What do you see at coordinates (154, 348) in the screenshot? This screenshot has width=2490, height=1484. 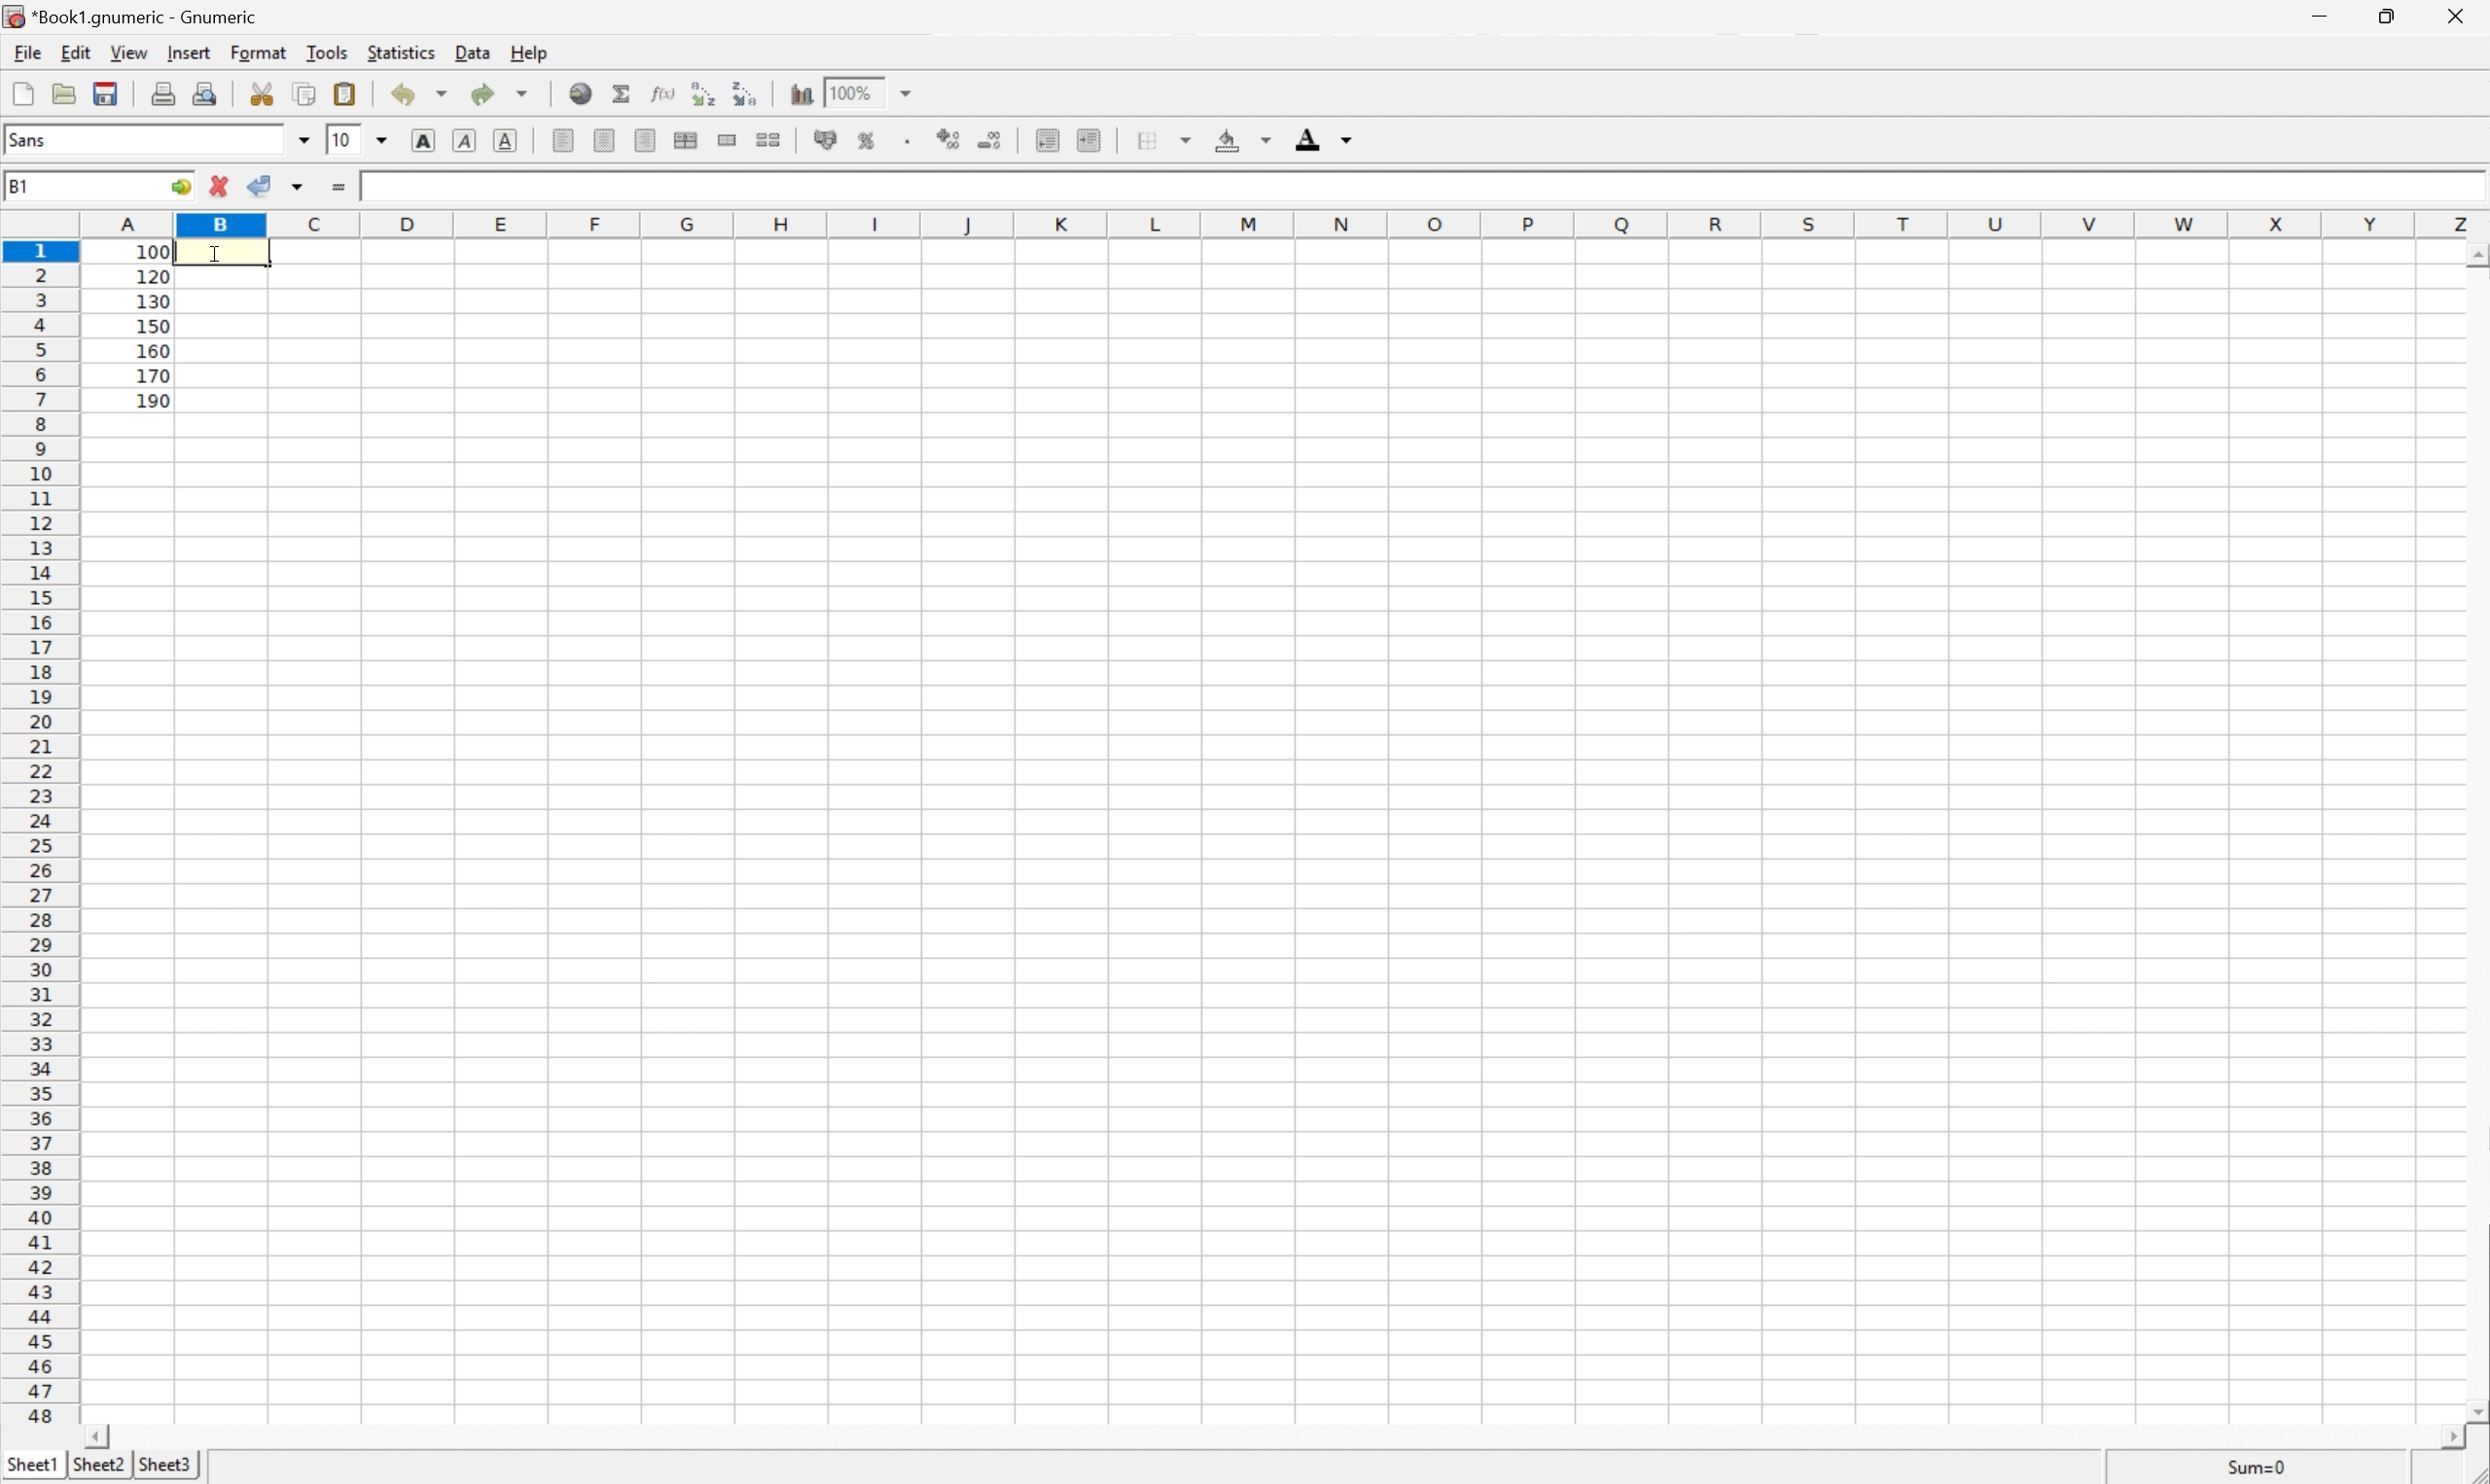 I see `160` at bounding box center [154, 348].